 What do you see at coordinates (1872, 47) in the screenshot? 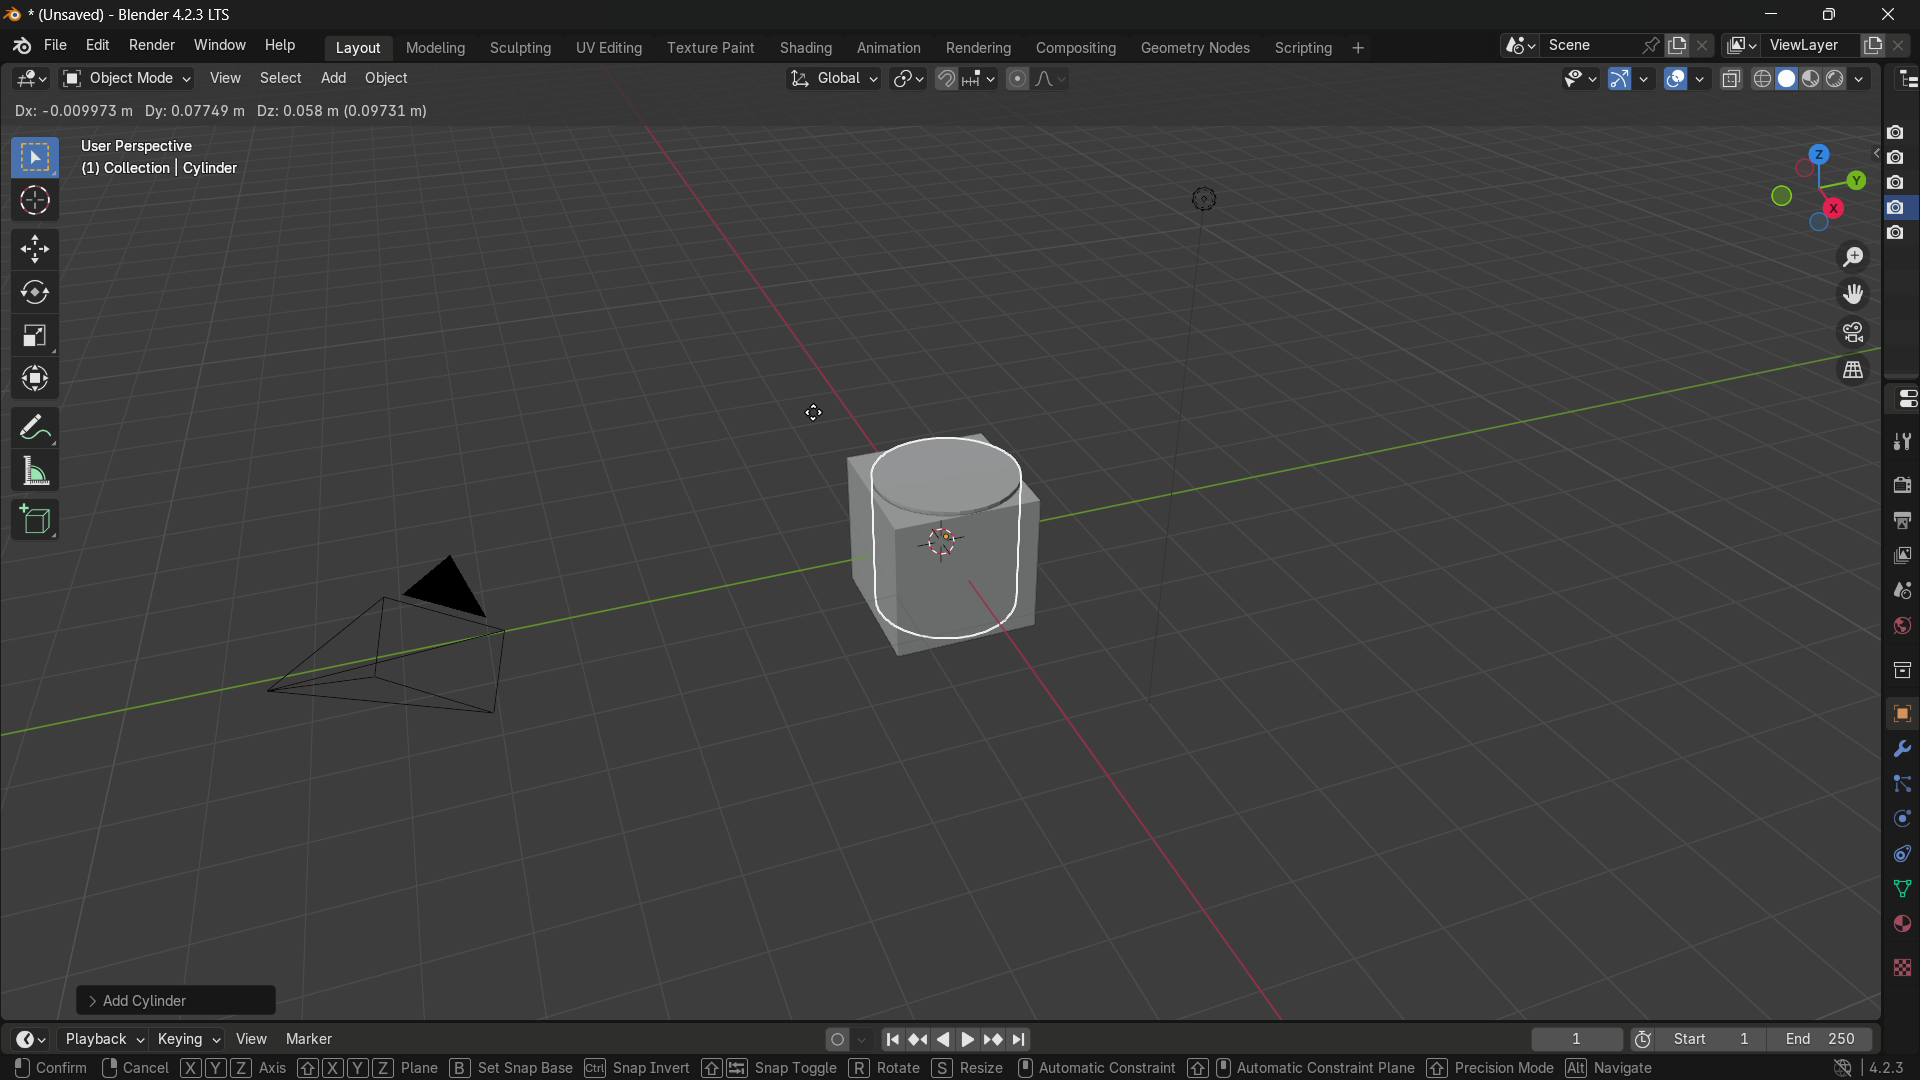
I see `add new layer` at bounding box center [1872, 47].